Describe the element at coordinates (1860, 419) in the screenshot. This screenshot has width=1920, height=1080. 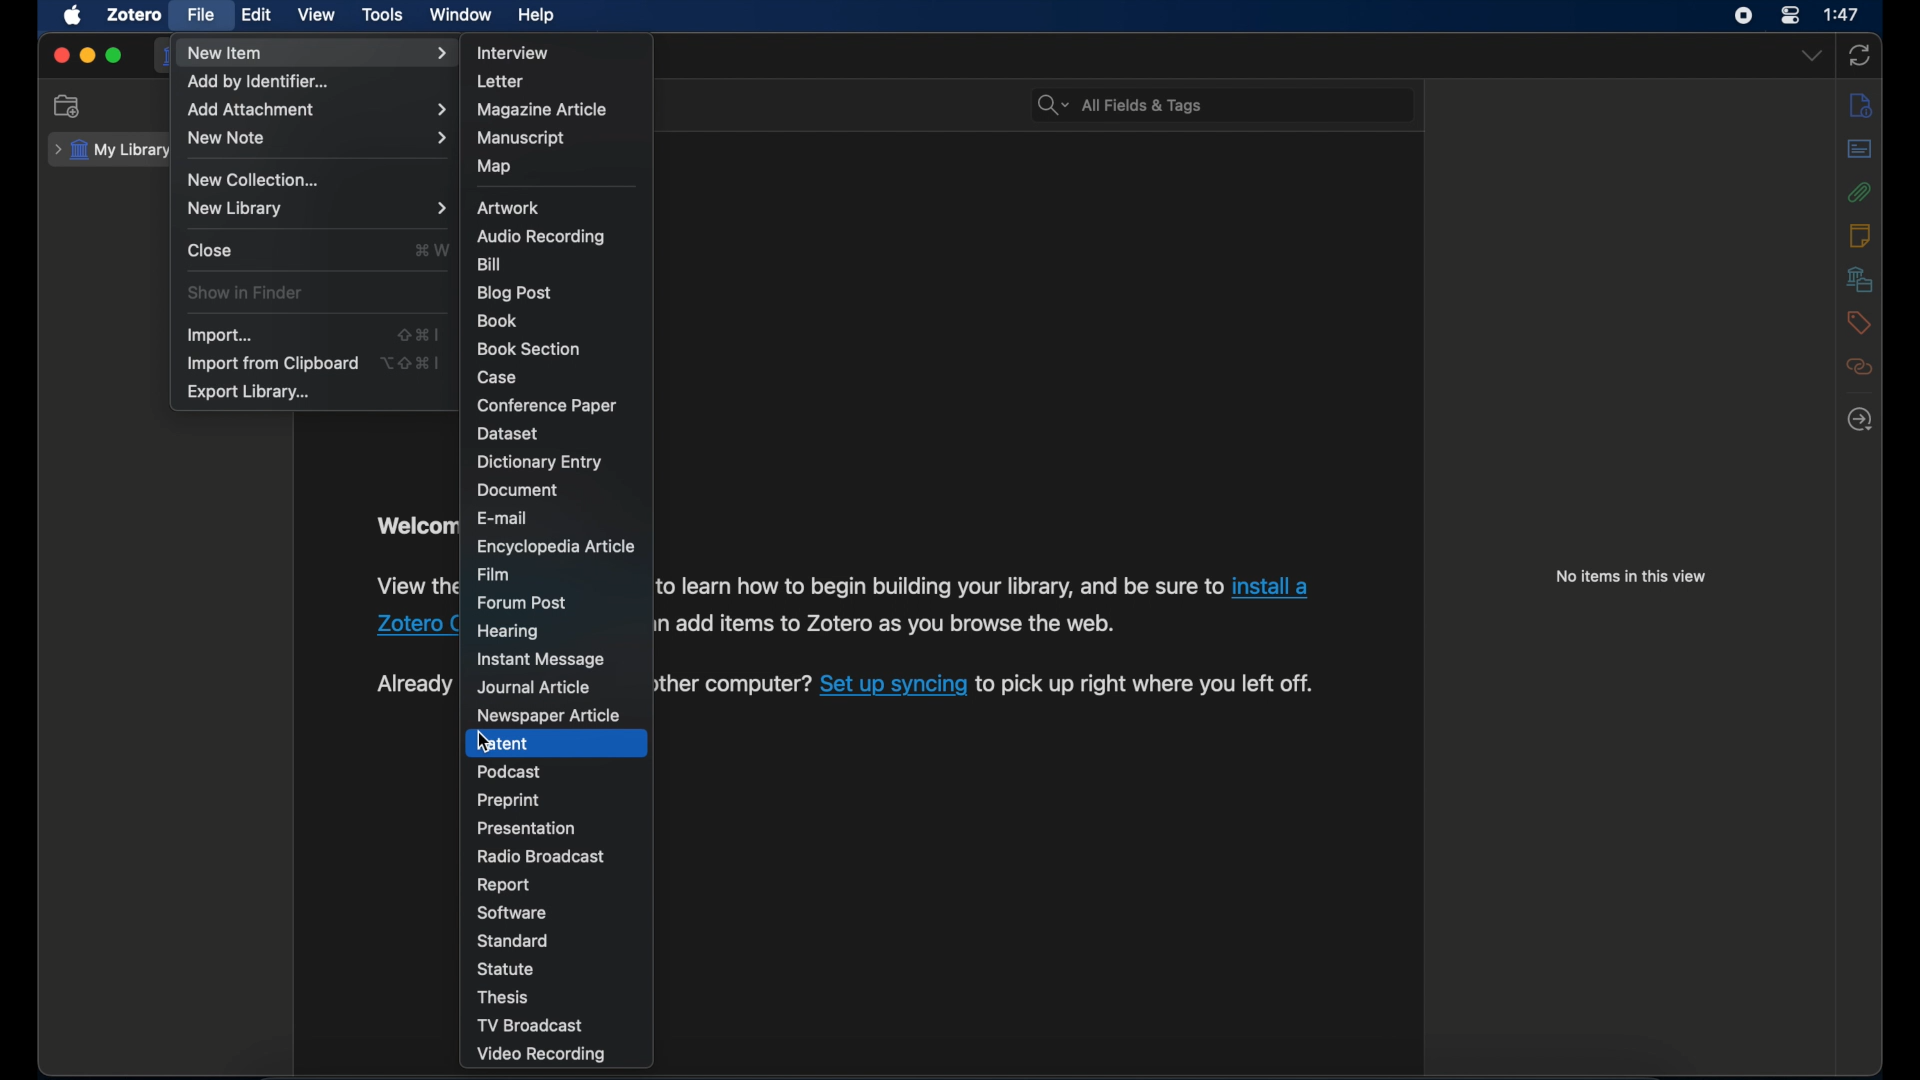
I see `locate` at that location.